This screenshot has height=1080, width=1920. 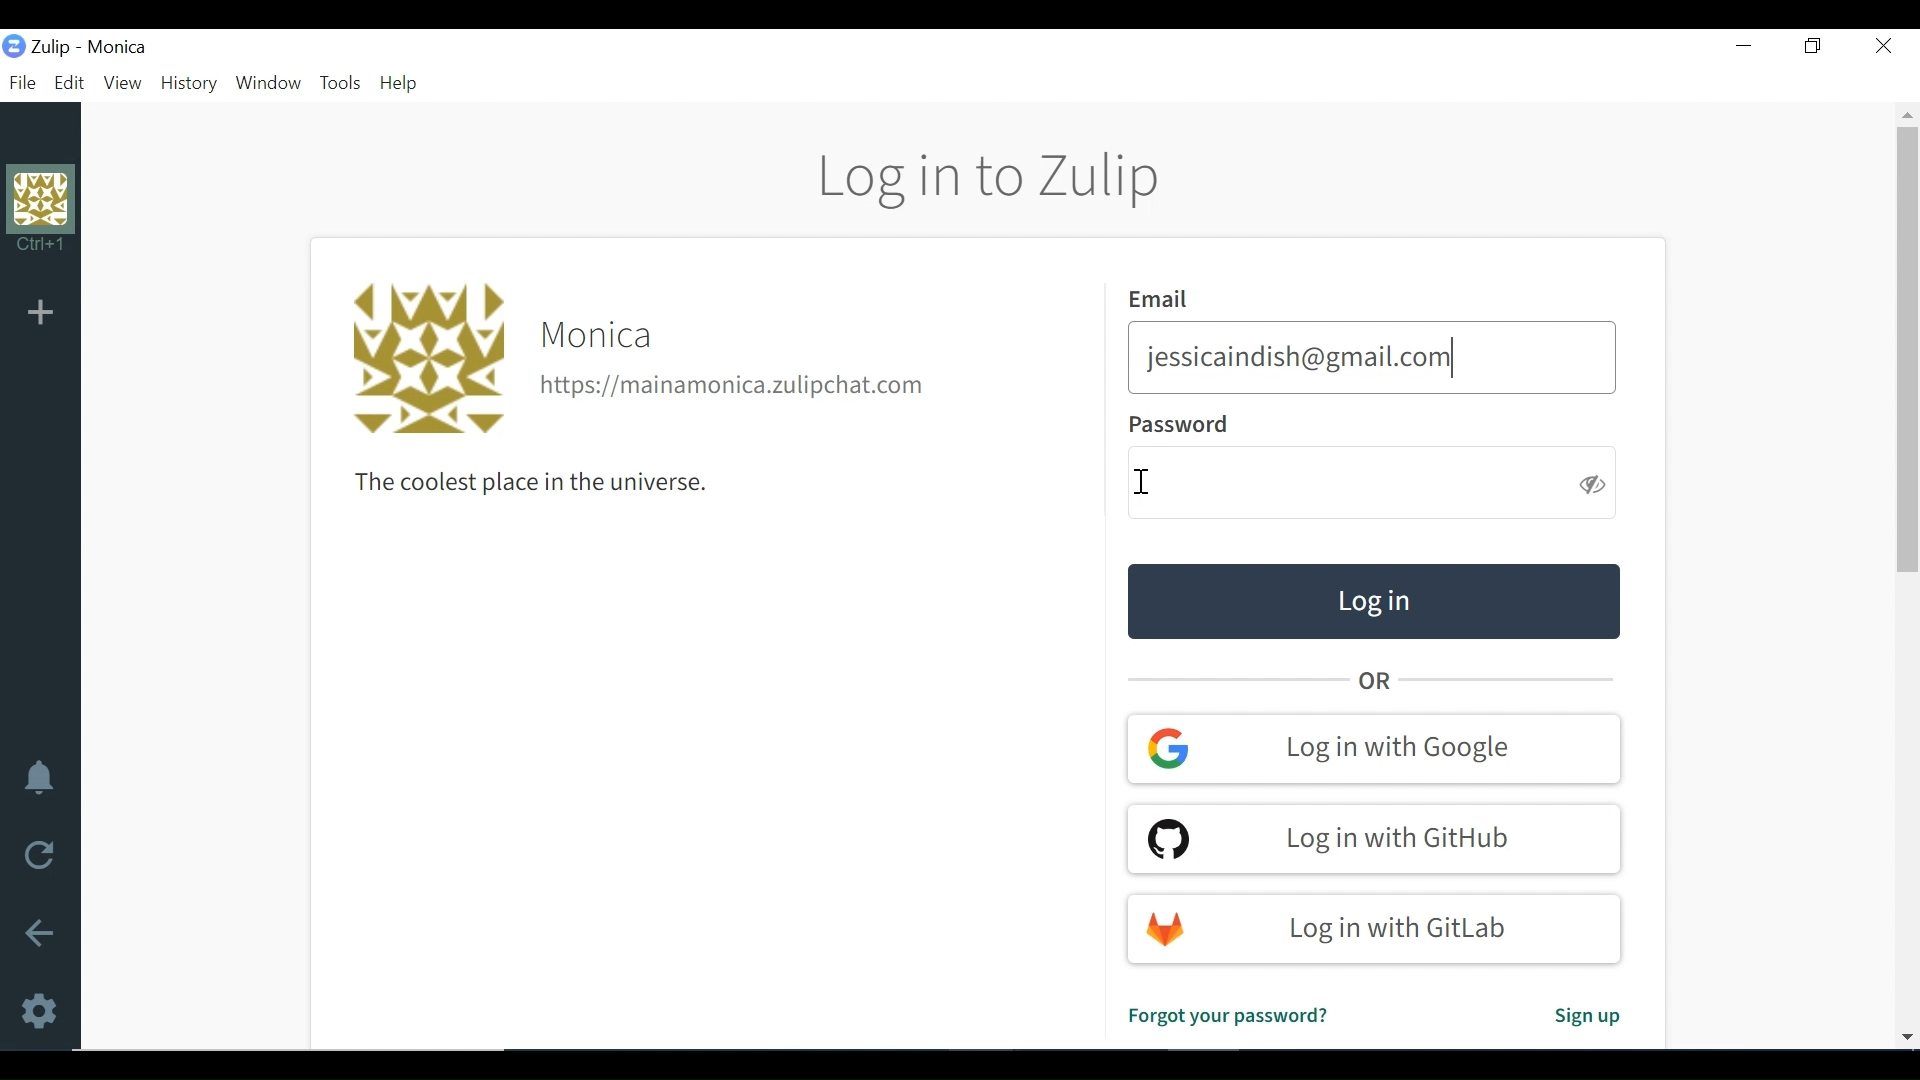 What do you see at coordinates (1163, 299) in the screenshot?
I see `Email` at bounding box center [1163, 299].